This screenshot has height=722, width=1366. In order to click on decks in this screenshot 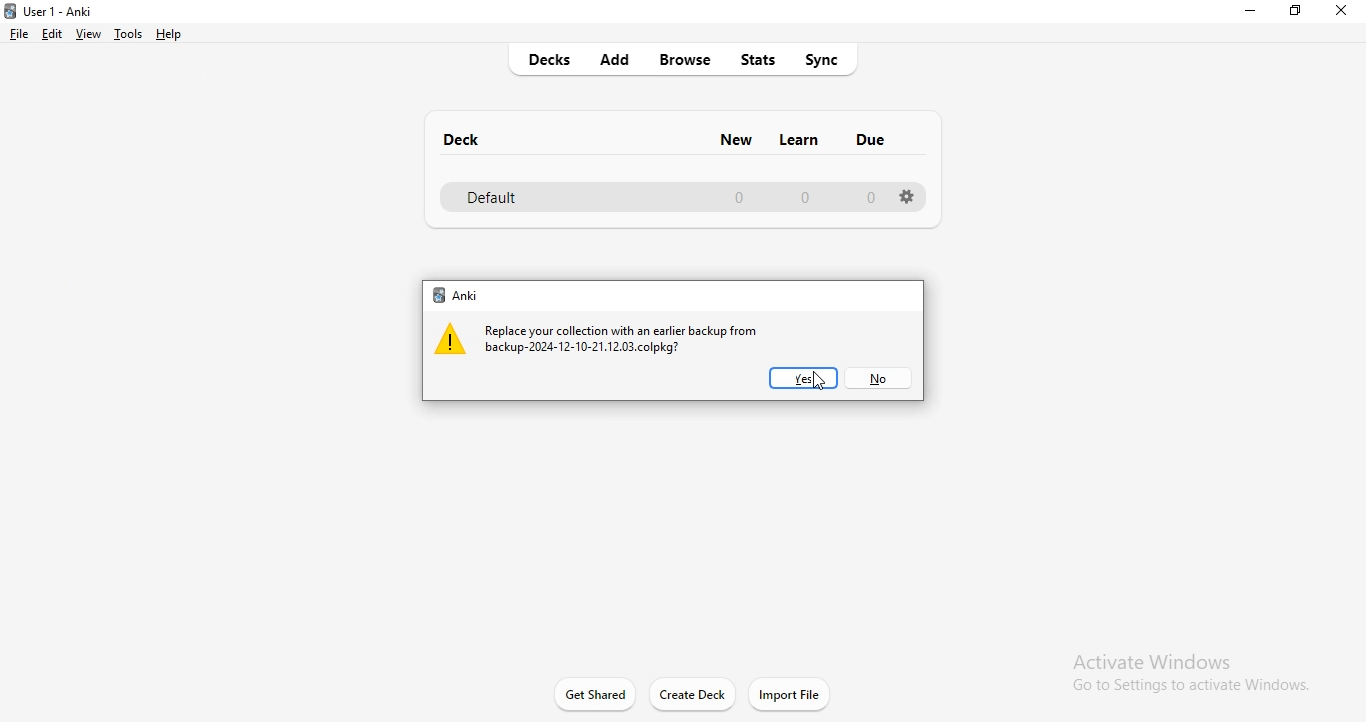, I will do `click(556, 60)`.